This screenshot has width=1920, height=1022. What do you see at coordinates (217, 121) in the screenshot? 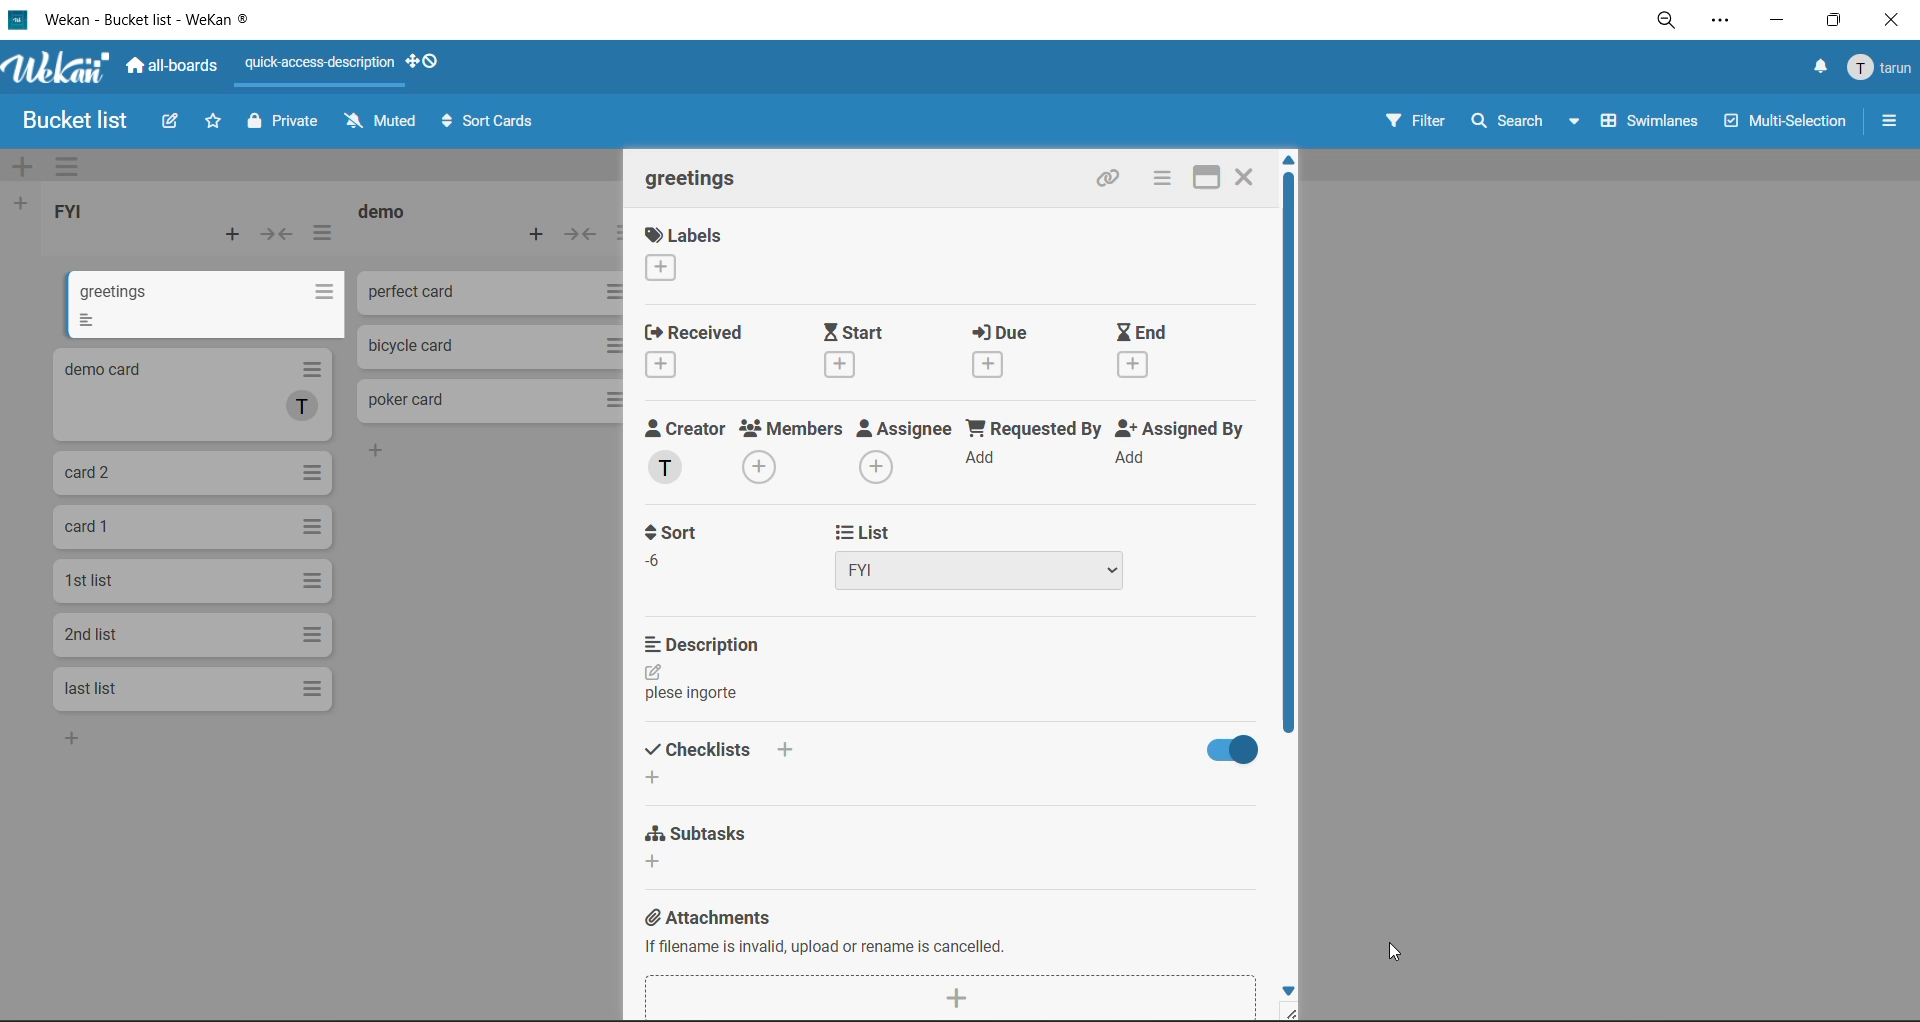
I see `star` at bounding box center [217, 121].